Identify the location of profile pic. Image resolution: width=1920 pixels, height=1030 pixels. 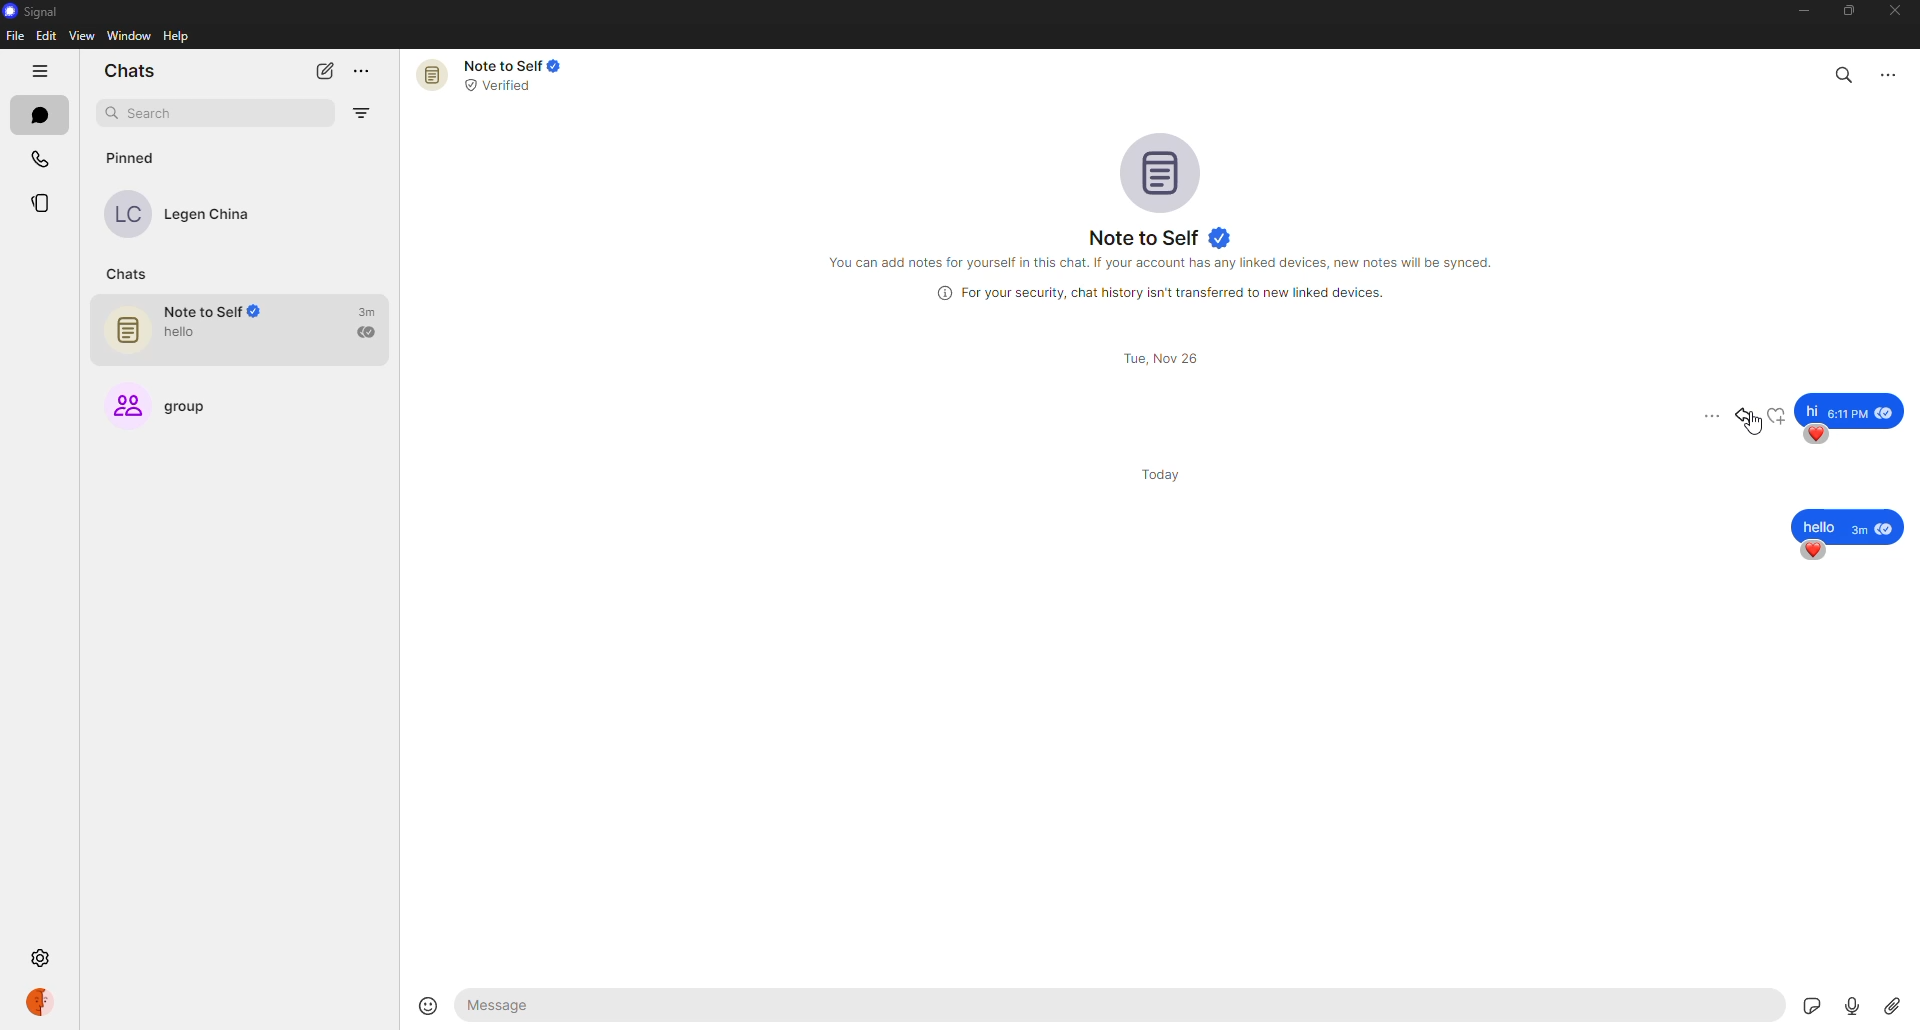
(1158, 167).